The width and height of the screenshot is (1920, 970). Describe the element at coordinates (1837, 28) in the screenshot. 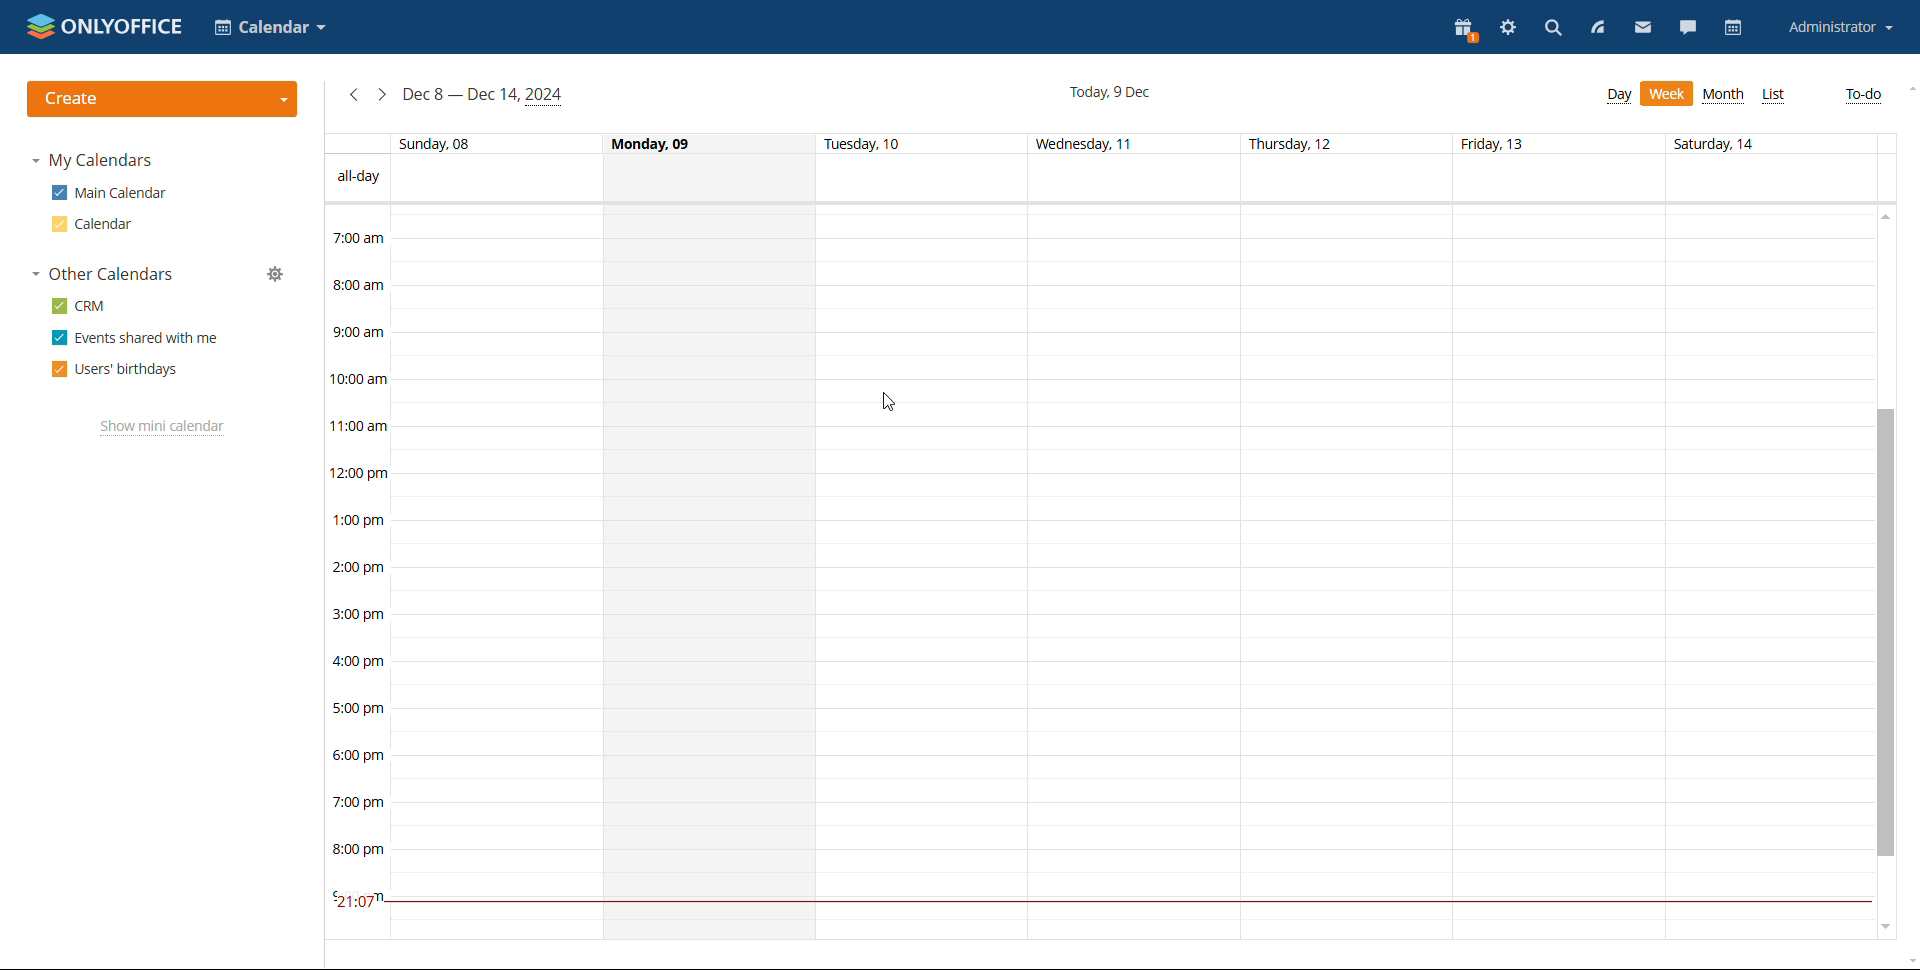

I see `account` at that location.